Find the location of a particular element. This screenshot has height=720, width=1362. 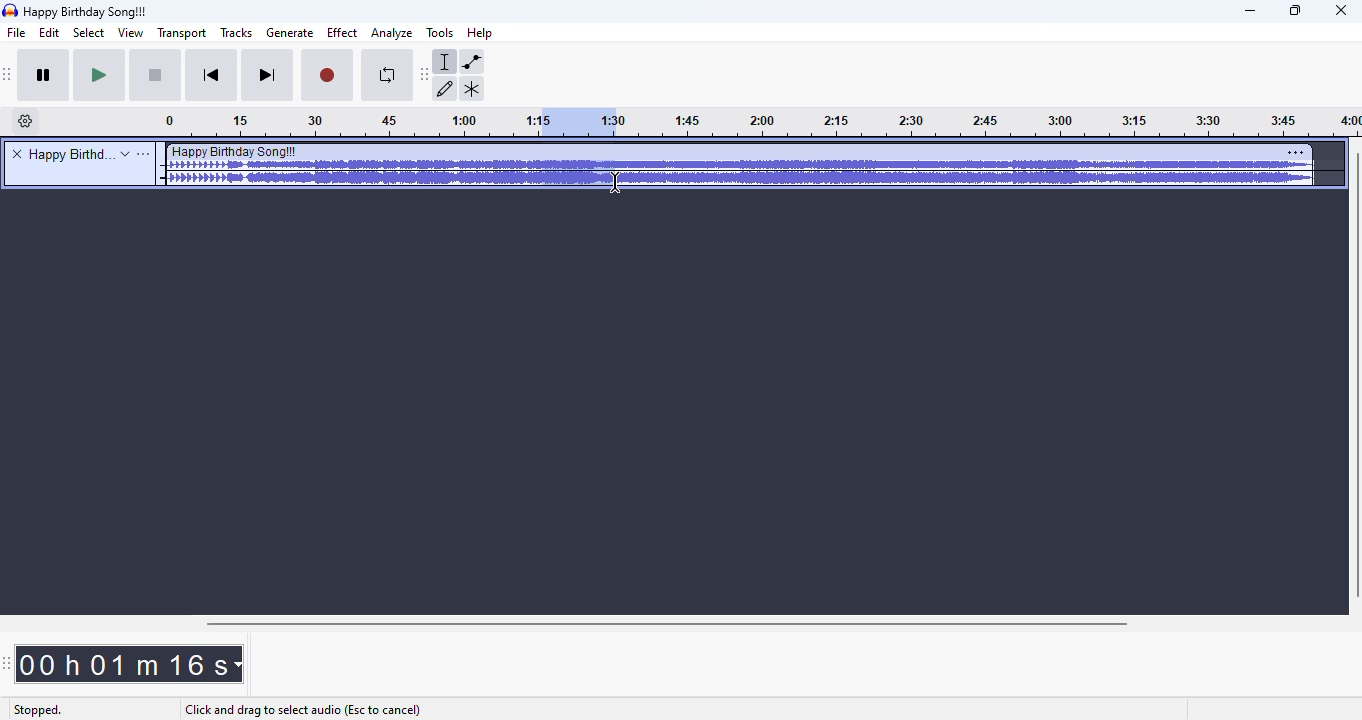

envelope tool is located at coordinates (472, 62).